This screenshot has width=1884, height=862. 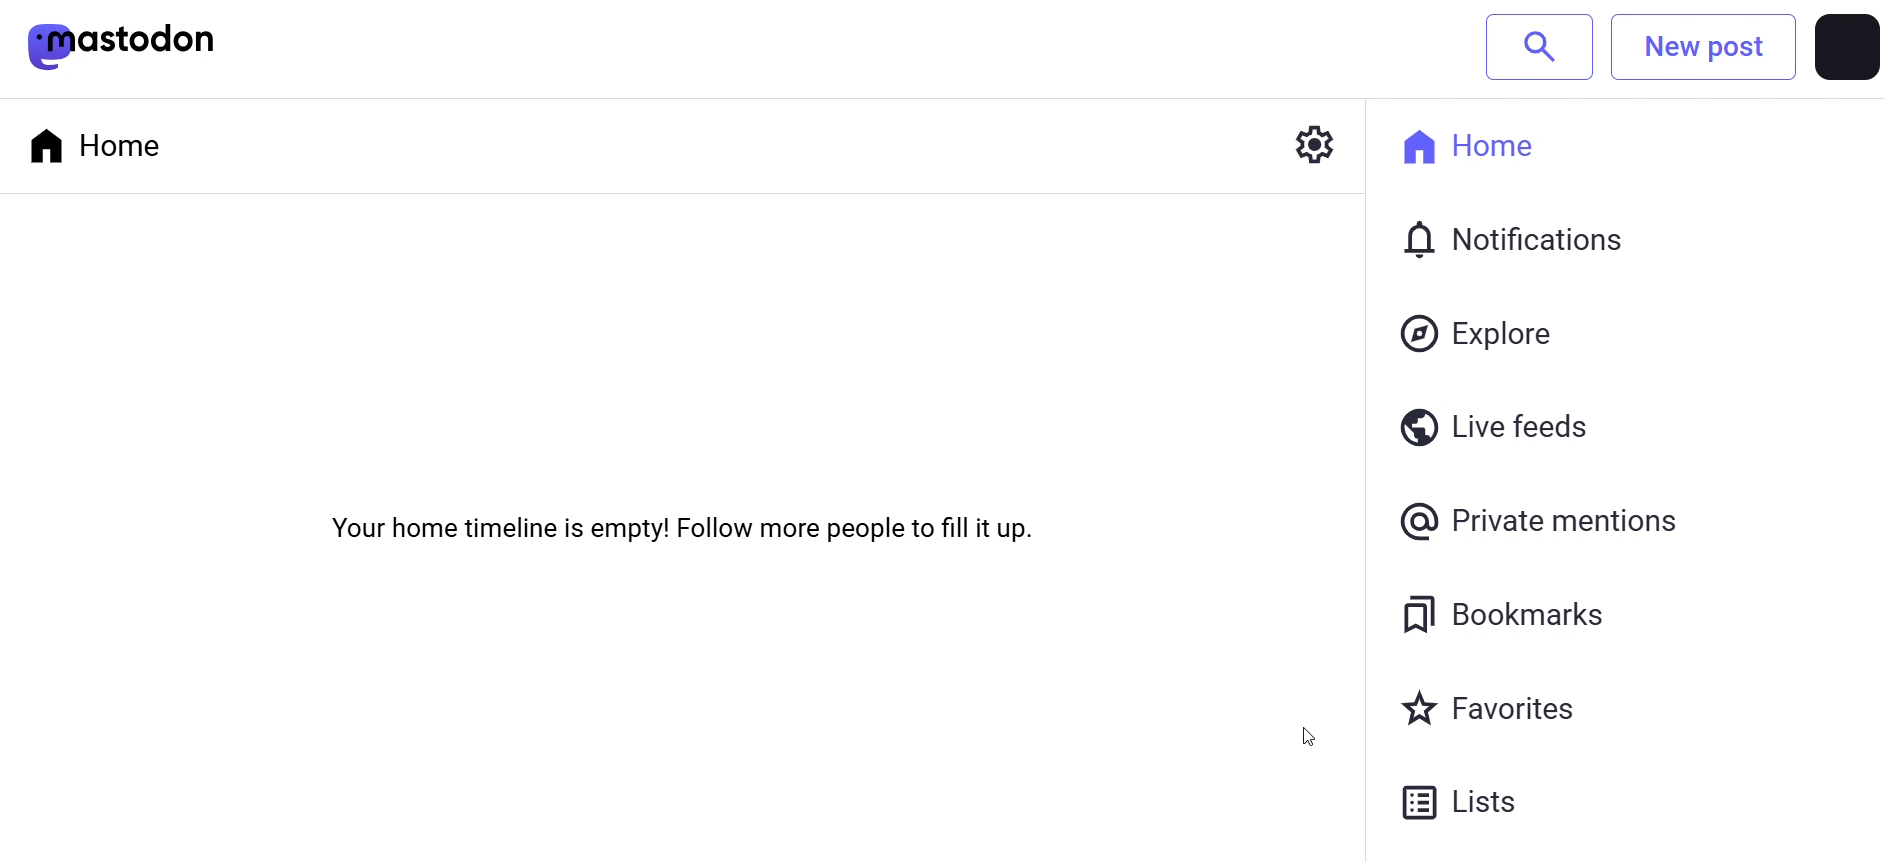 I want to click on new post, so click(x=1703, y=47).